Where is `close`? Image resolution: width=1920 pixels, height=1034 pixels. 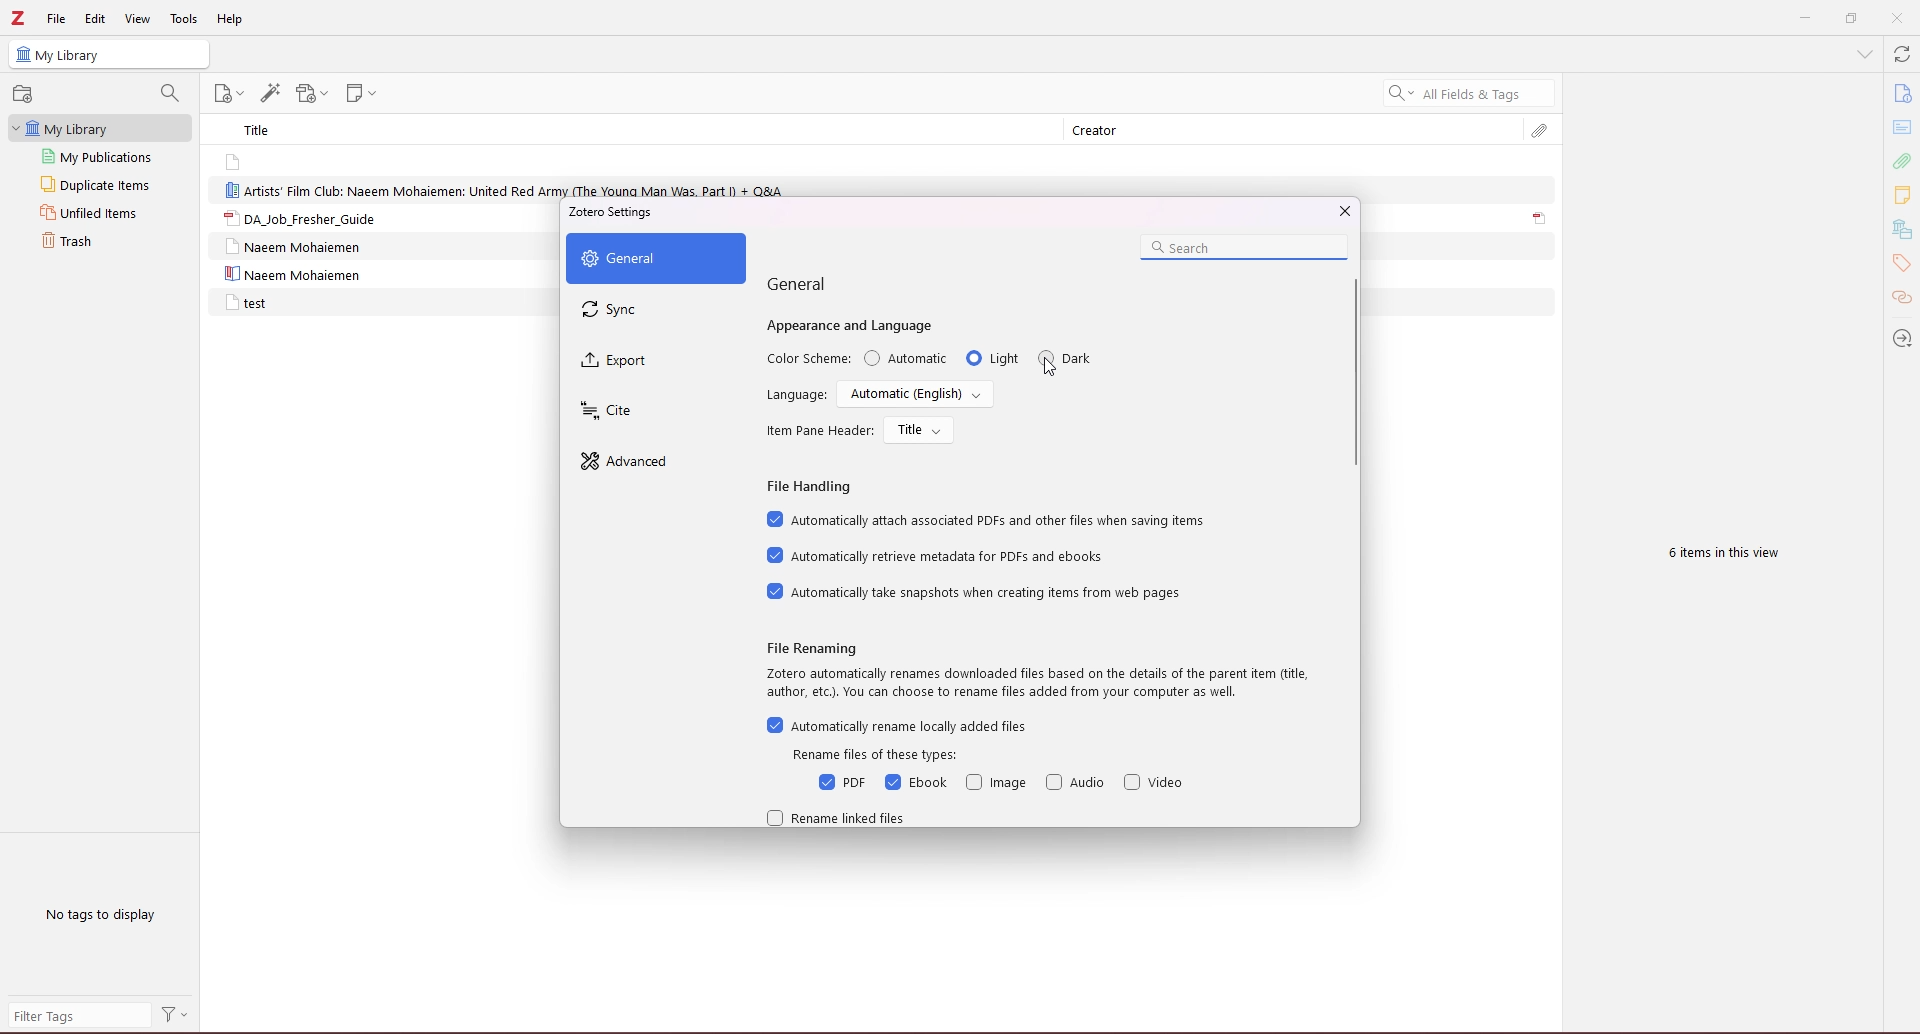
close is located at coordinates (1342, 212).